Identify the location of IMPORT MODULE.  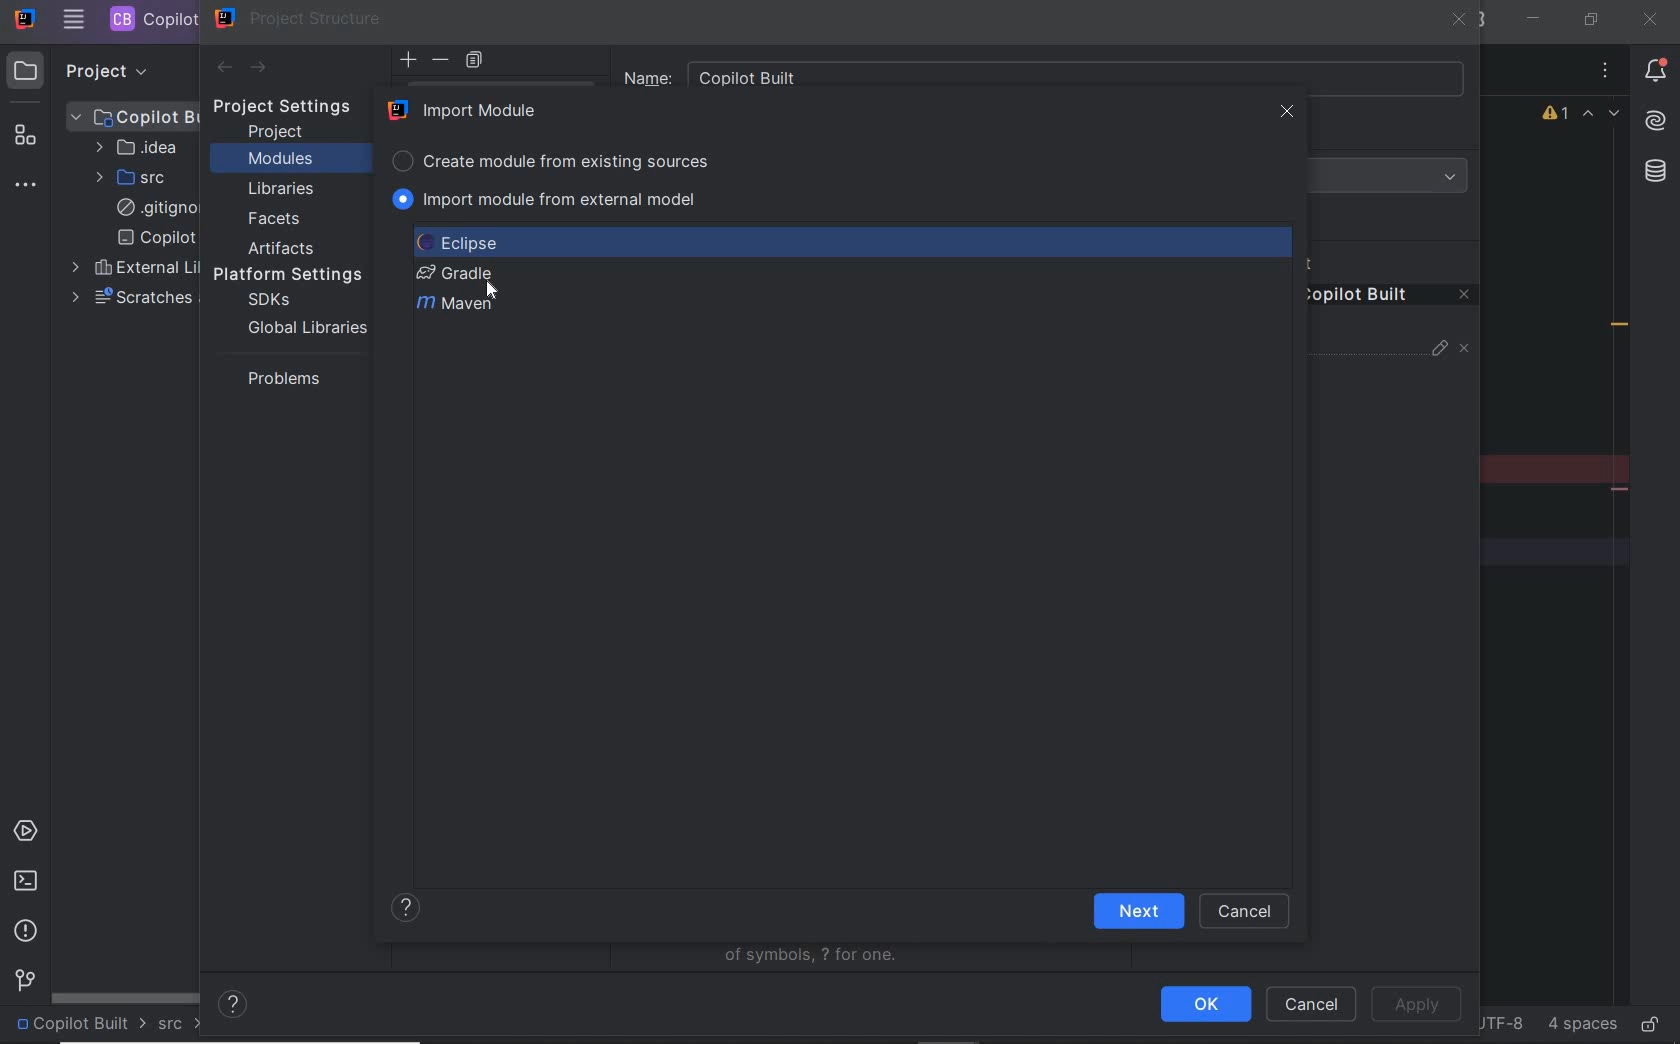
(468, 110).